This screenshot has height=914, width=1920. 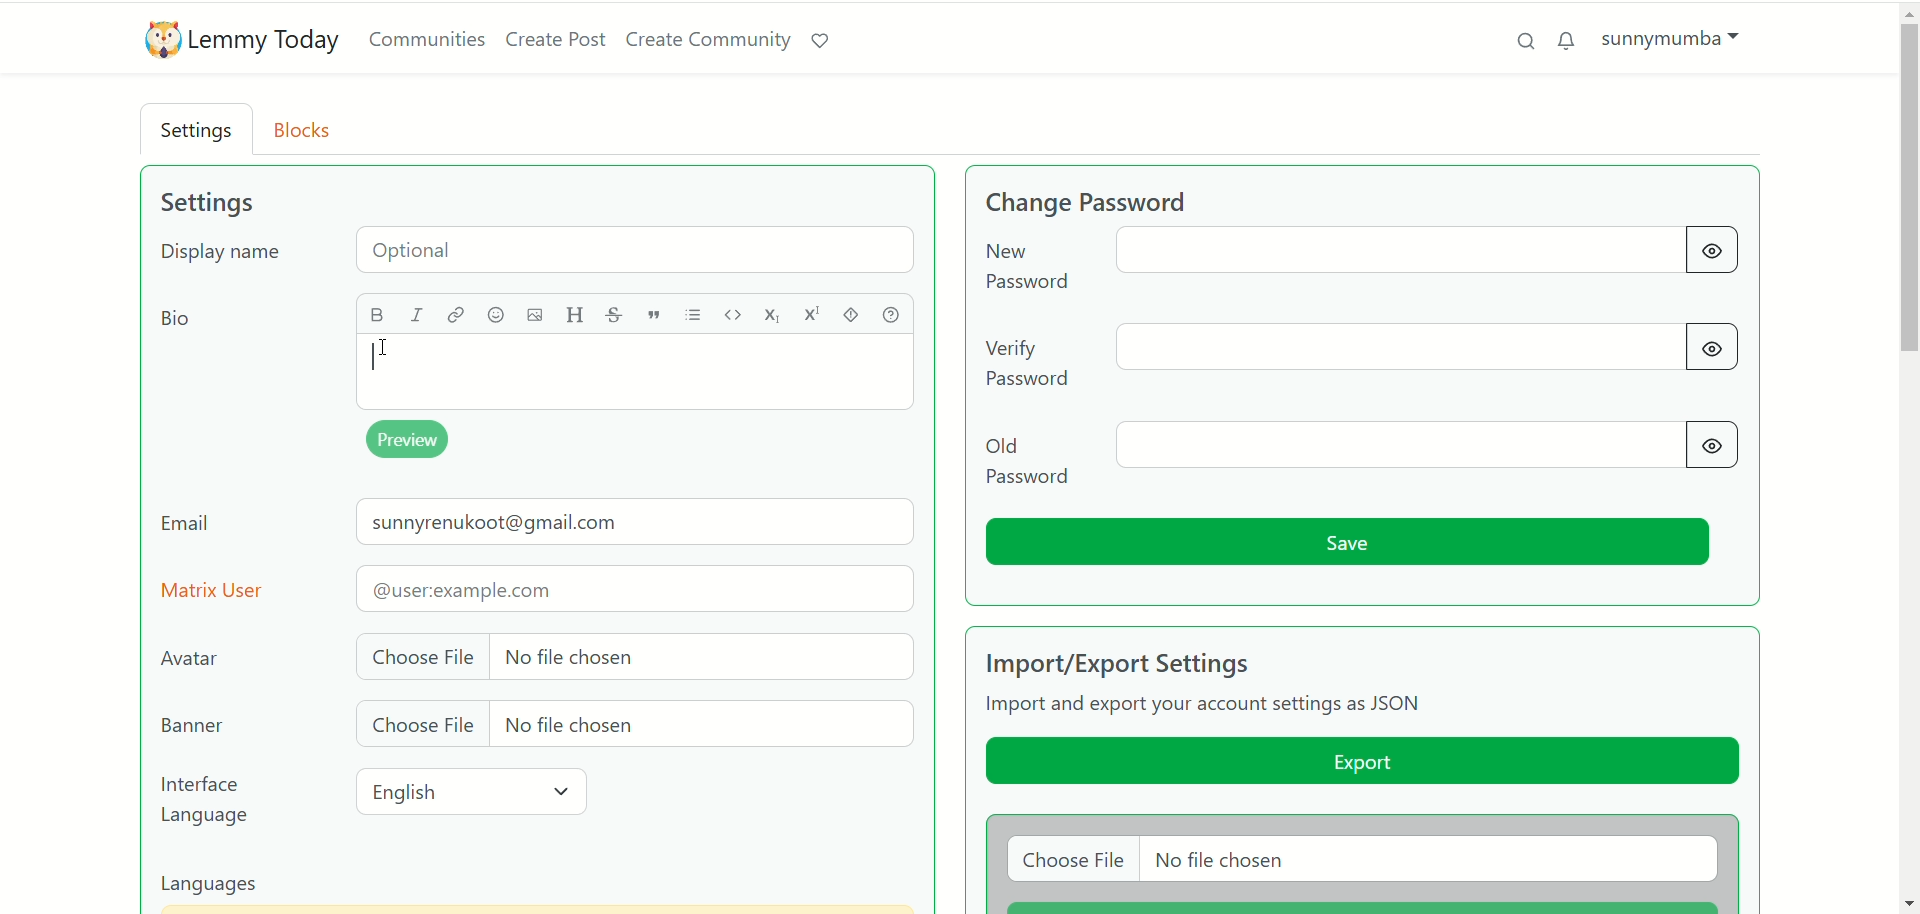 What do you see at coordinates (1908, 457) in the screenshot?
I see `vertical scroll bar` at bounding box center [1908, 457].